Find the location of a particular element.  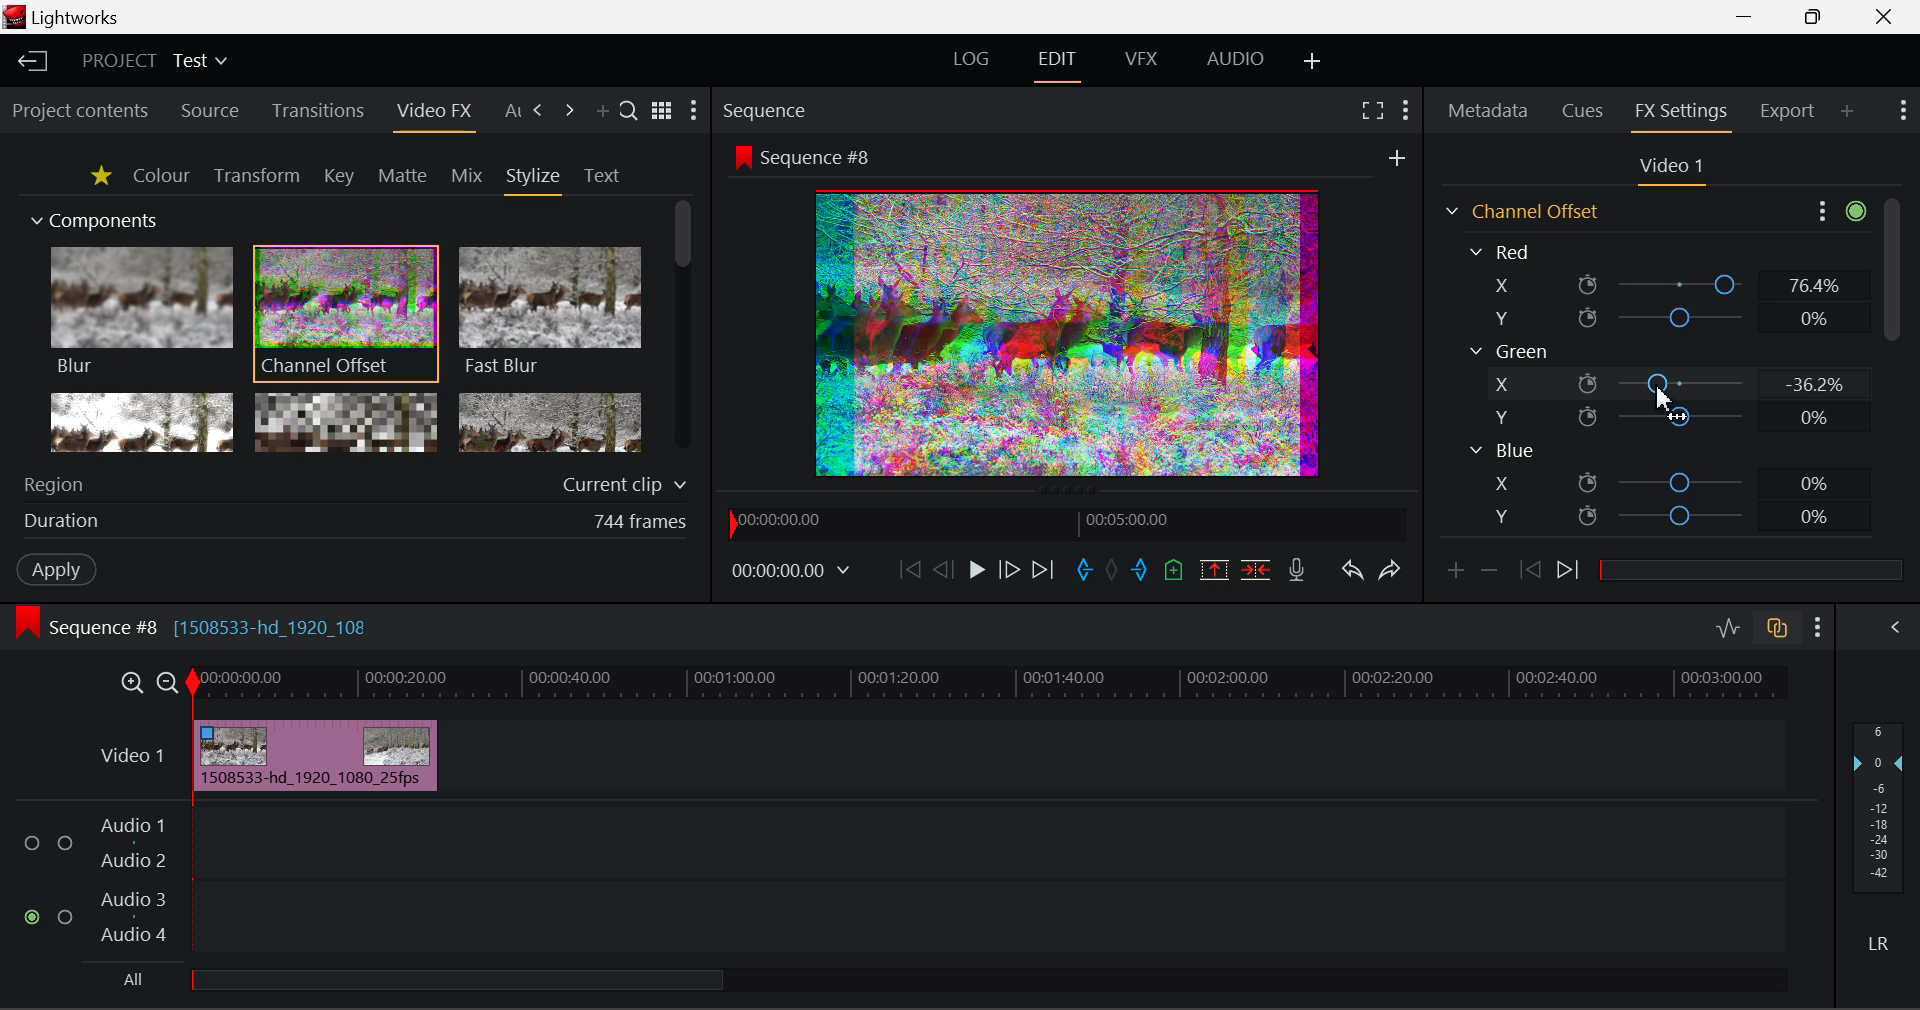

Blur is located at coordinates (140, 312).